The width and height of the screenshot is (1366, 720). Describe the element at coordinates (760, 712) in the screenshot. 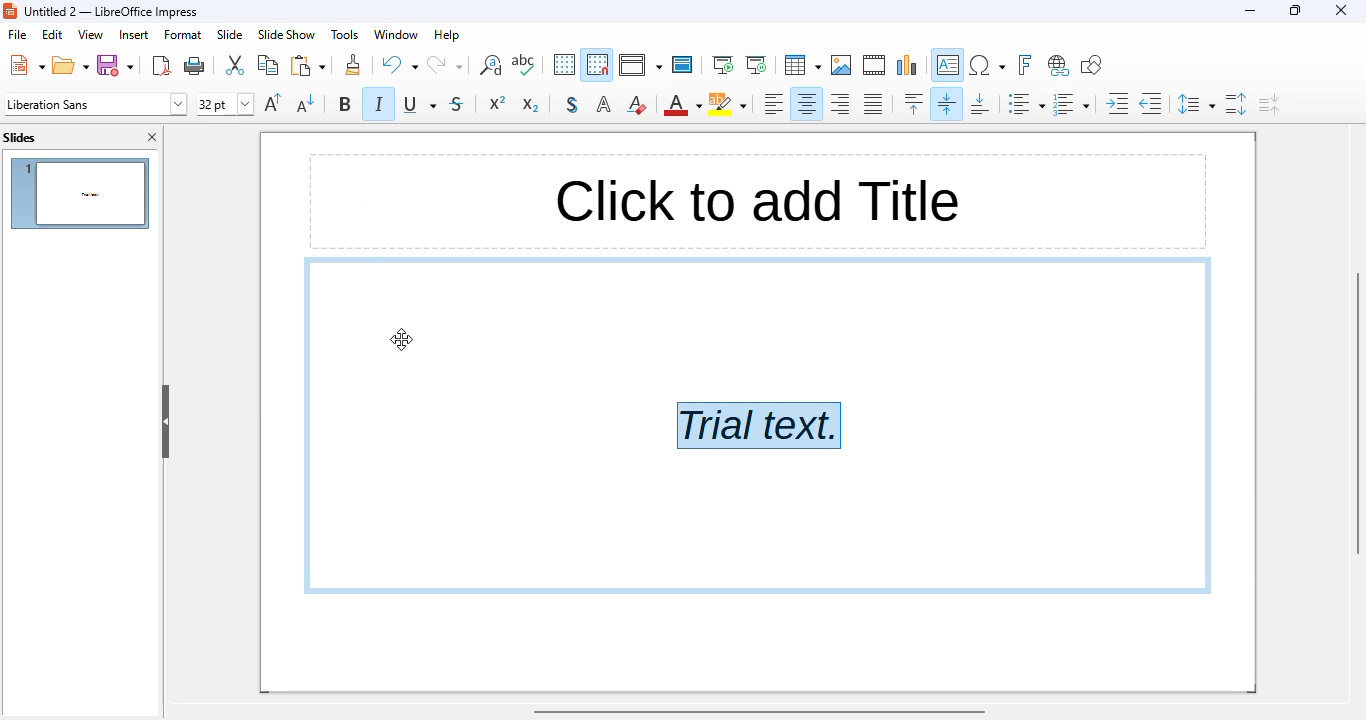

I see `horizontal scroll bar` at that location.